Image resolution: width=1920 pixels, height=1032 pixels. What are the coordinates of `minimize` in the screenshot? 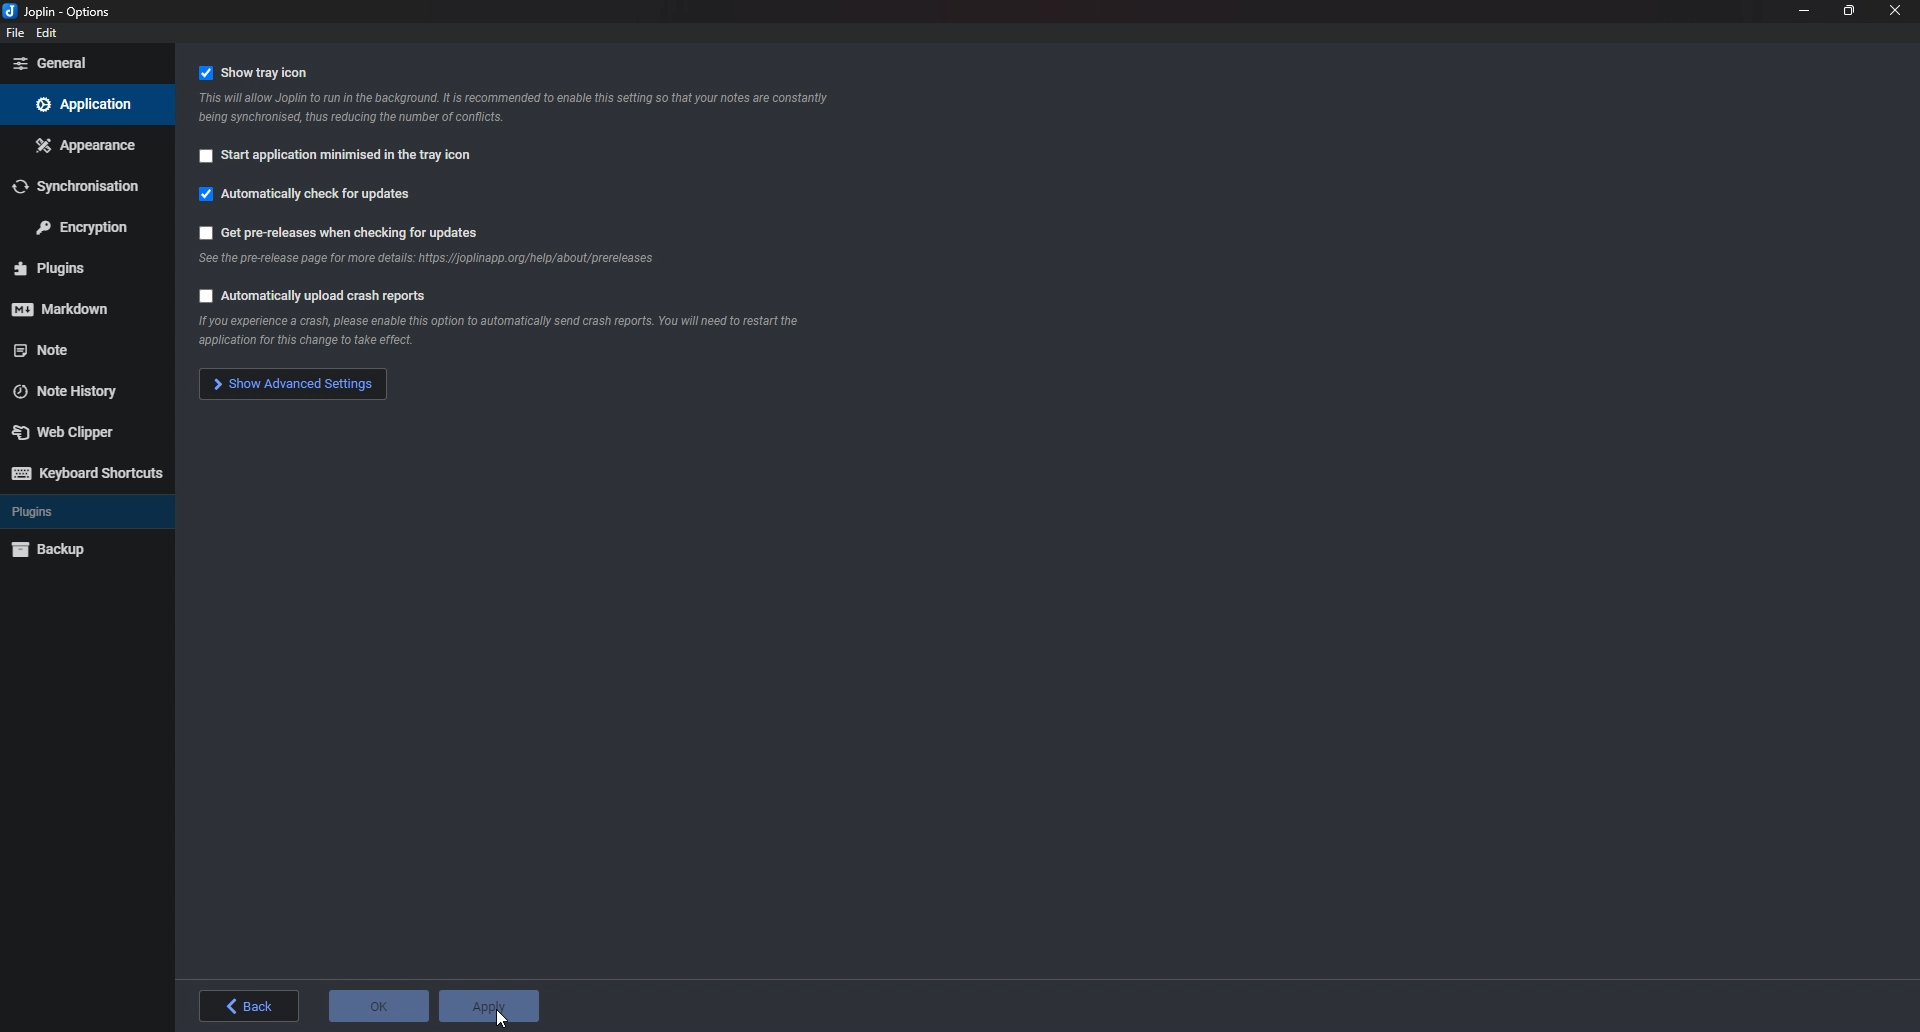 It's located at (1804, 11).